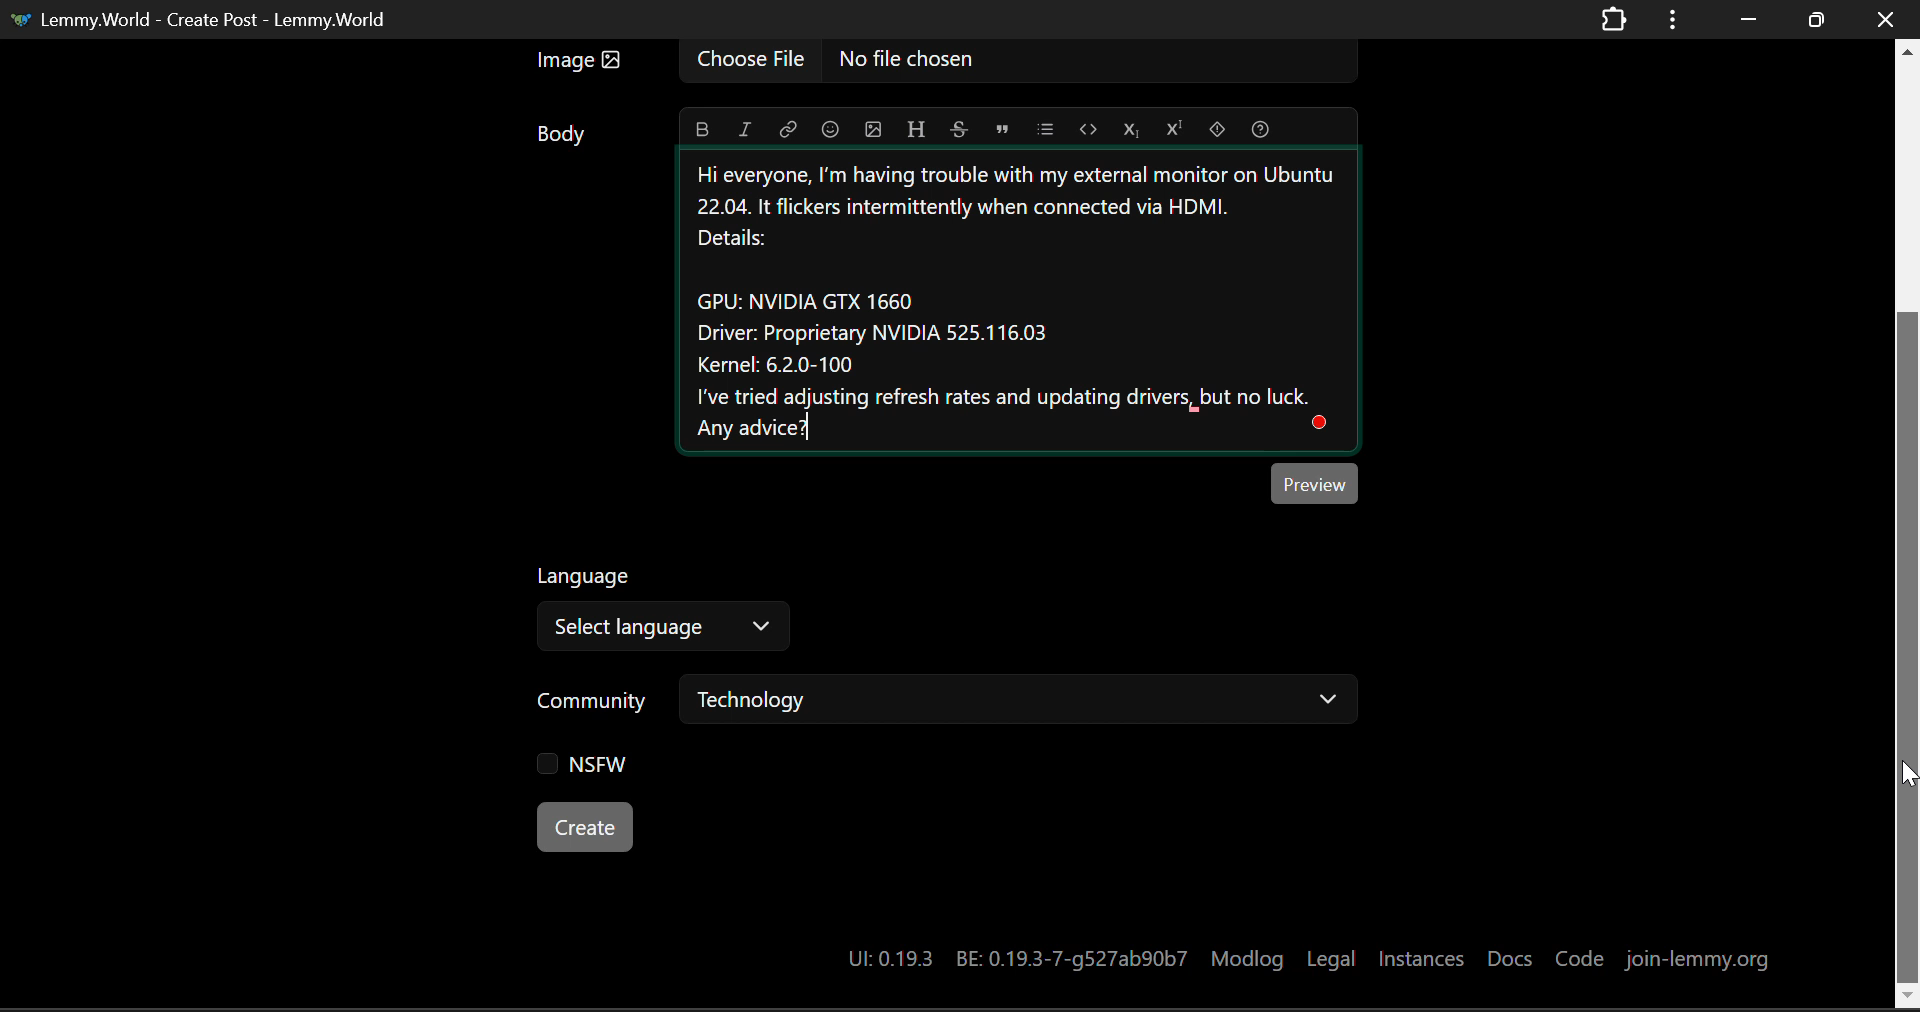 This screenshot has height=1012, width=1920. I want to click on Link, so click(787, 128).